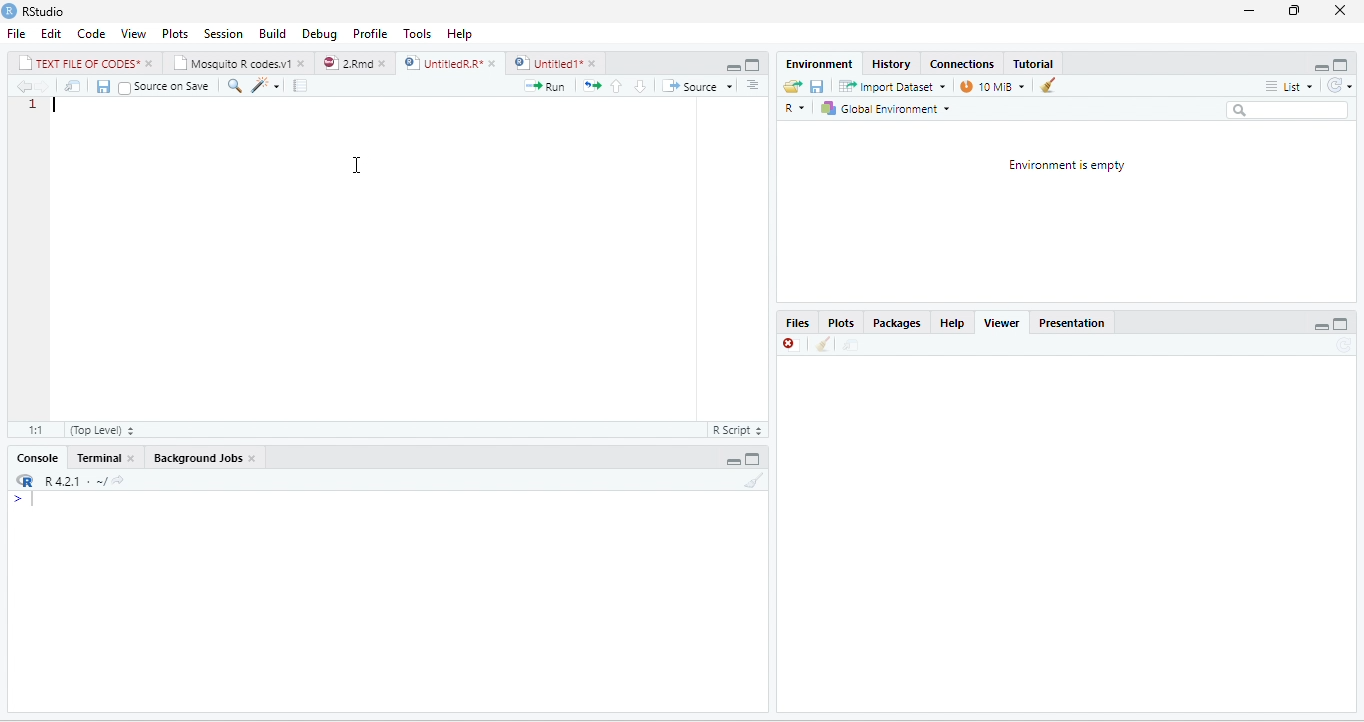  What do you see at coordinates (544, 85) in the screenshot?
I see `run the current line or selection` at bounding box center [544, 85].